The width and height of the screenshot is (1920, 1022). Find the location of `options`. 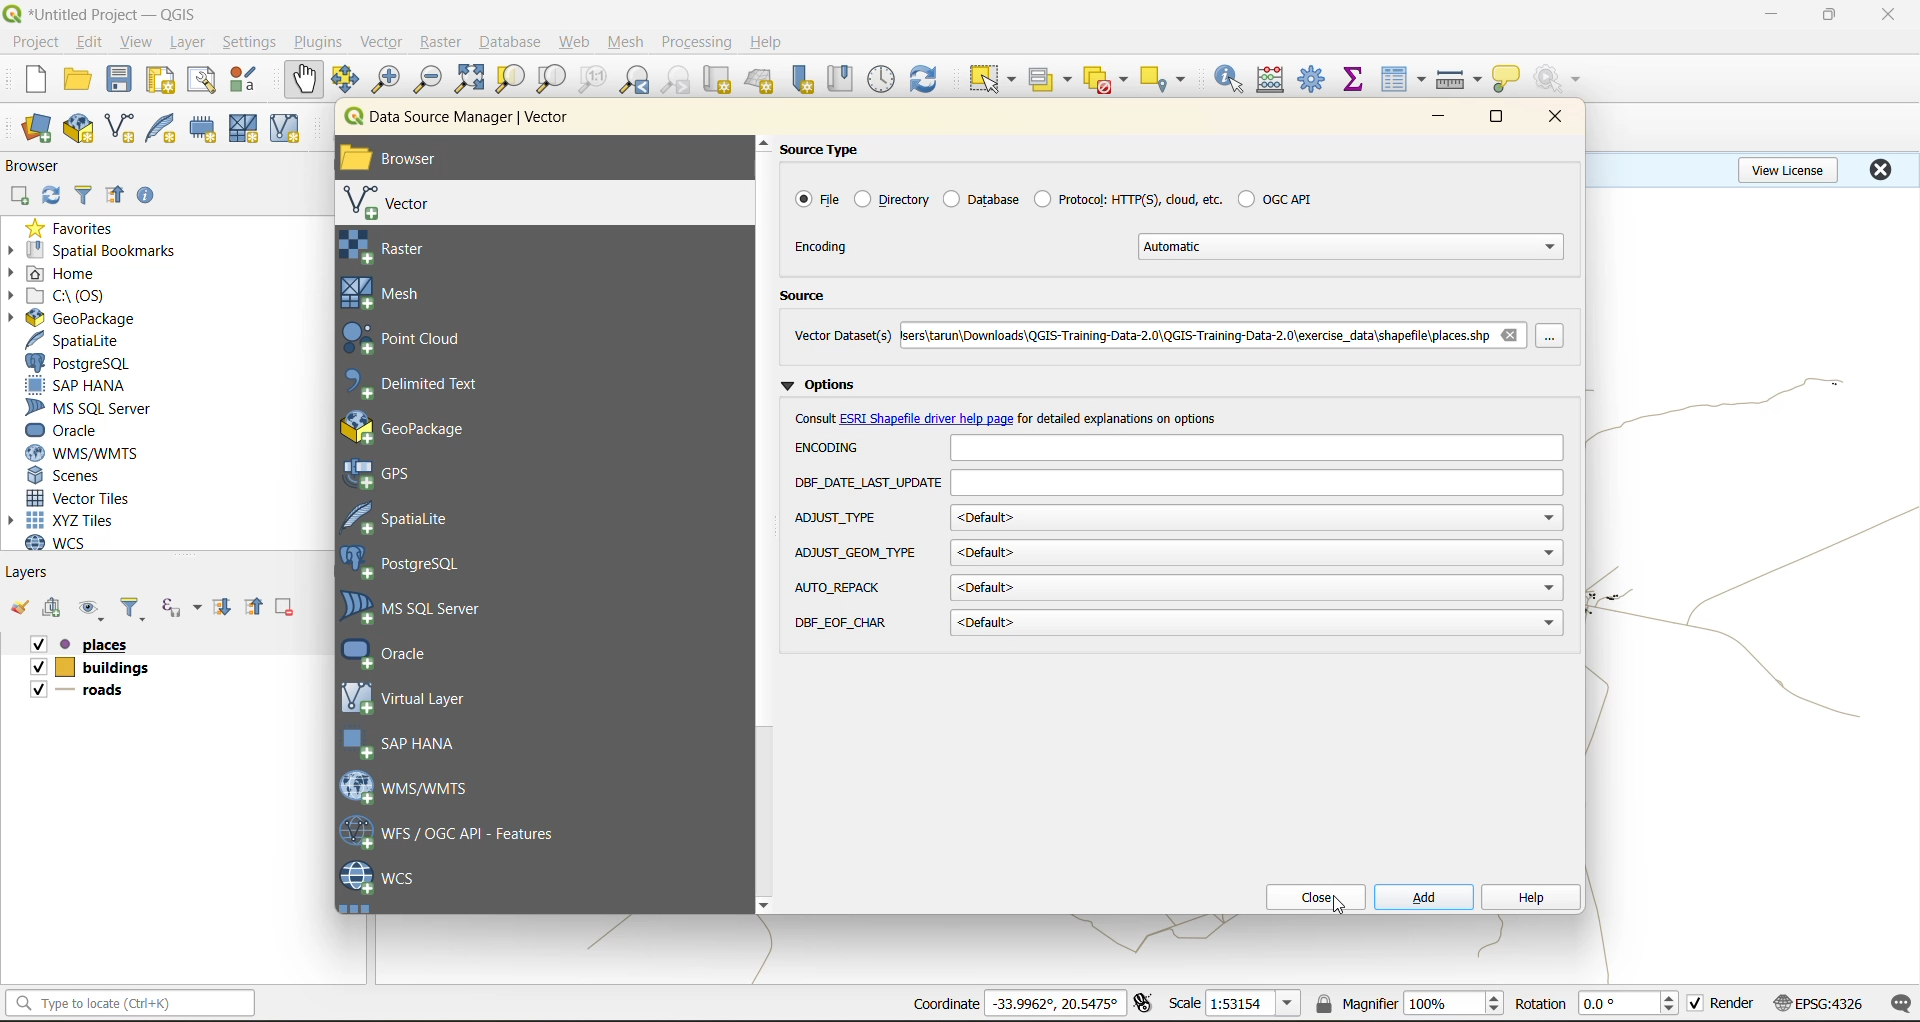

options is located at coordinates (824, 382).